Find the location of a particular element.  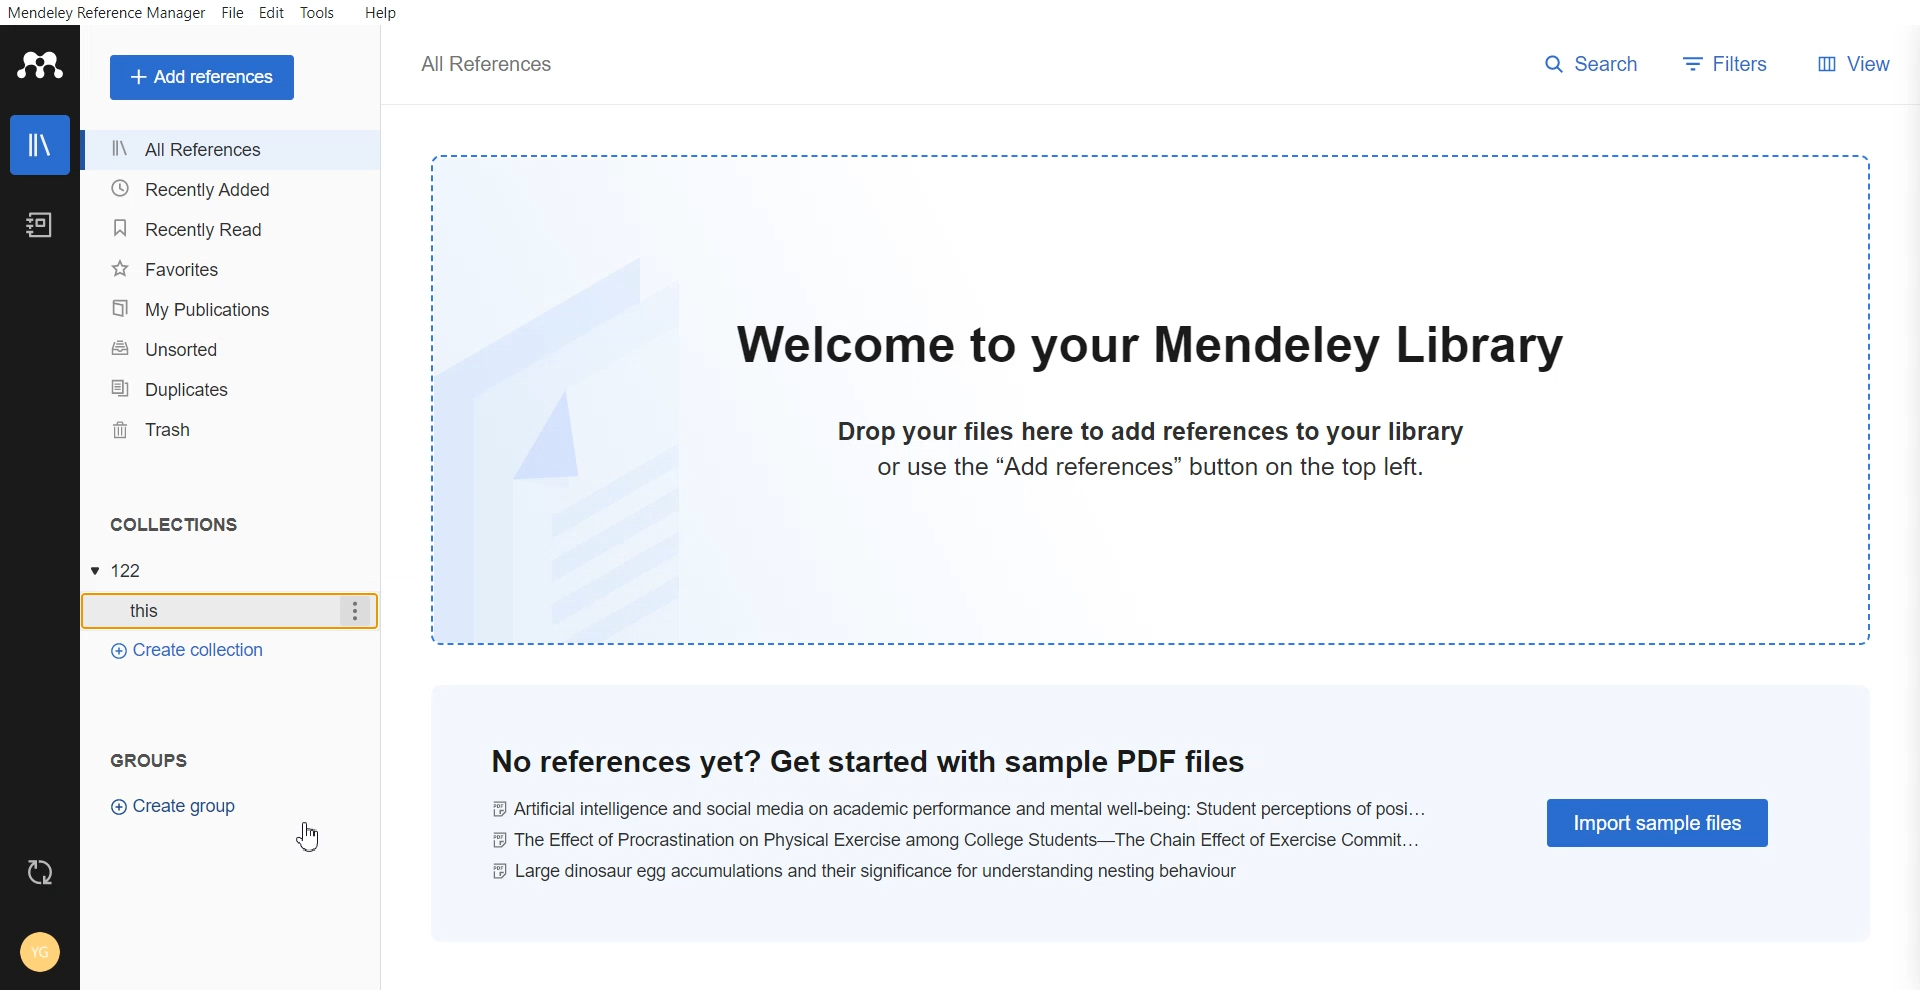

Library is located at coordinates (41, 145).